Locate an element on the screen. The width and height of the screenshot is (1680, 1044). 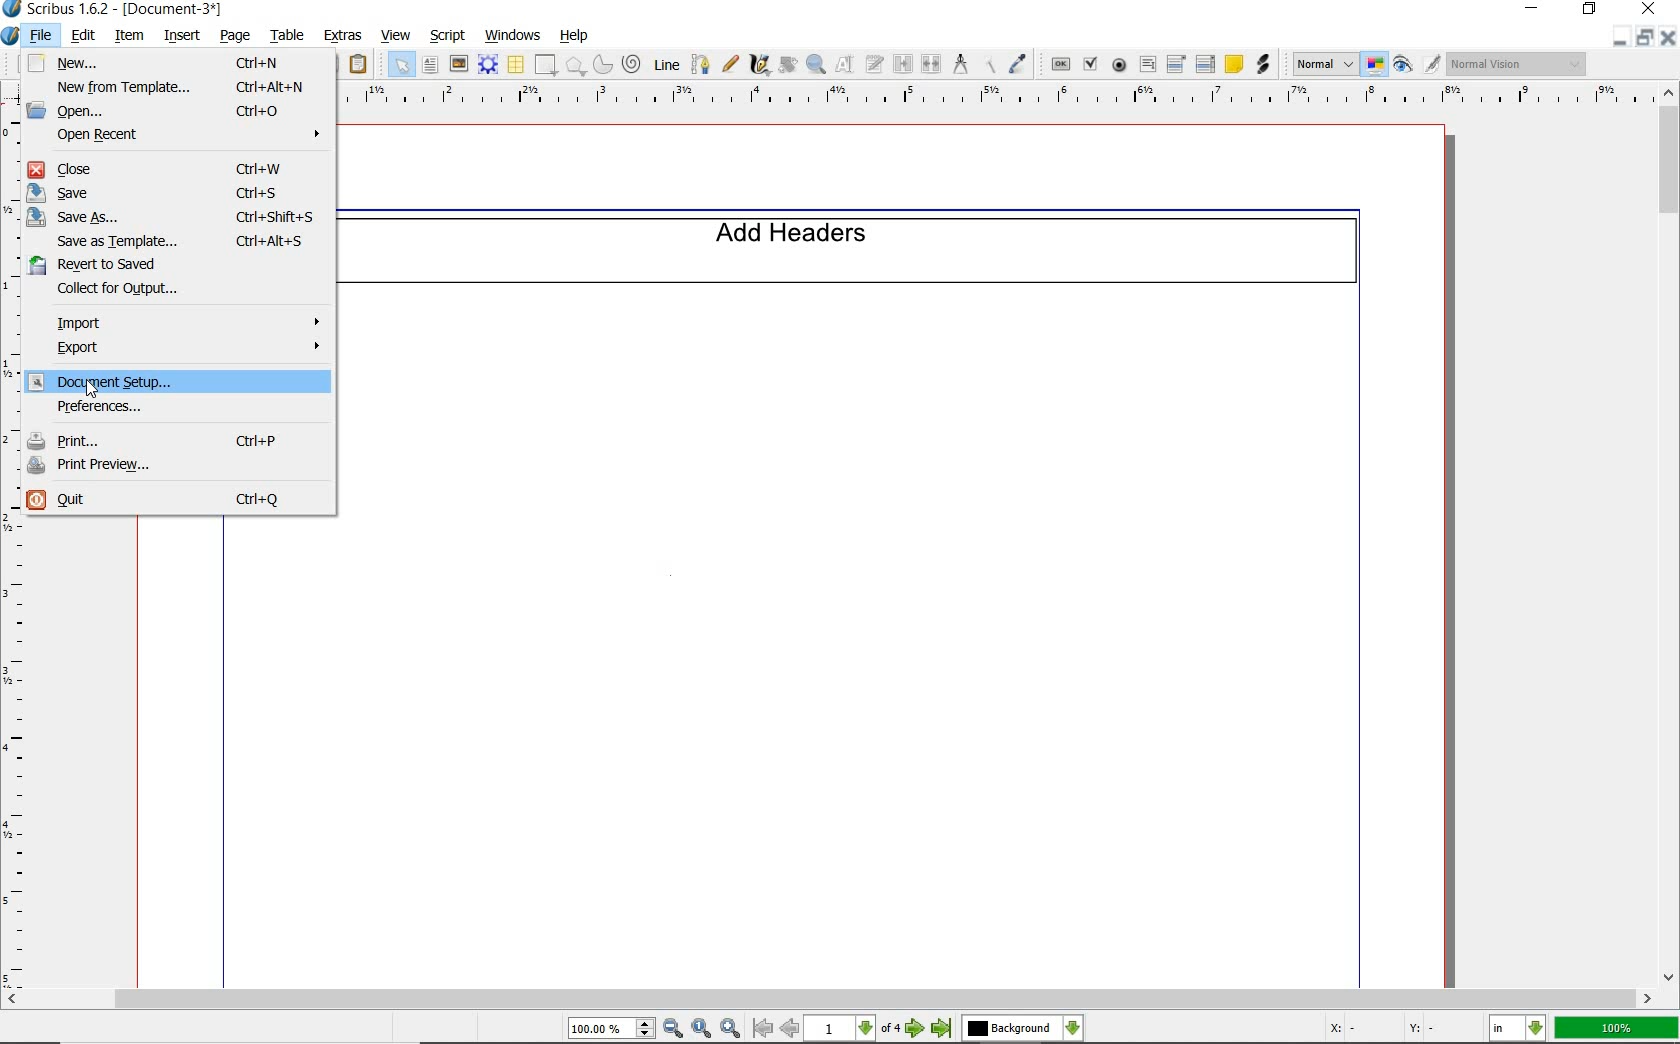
shape is located at coordinates (547, 66).